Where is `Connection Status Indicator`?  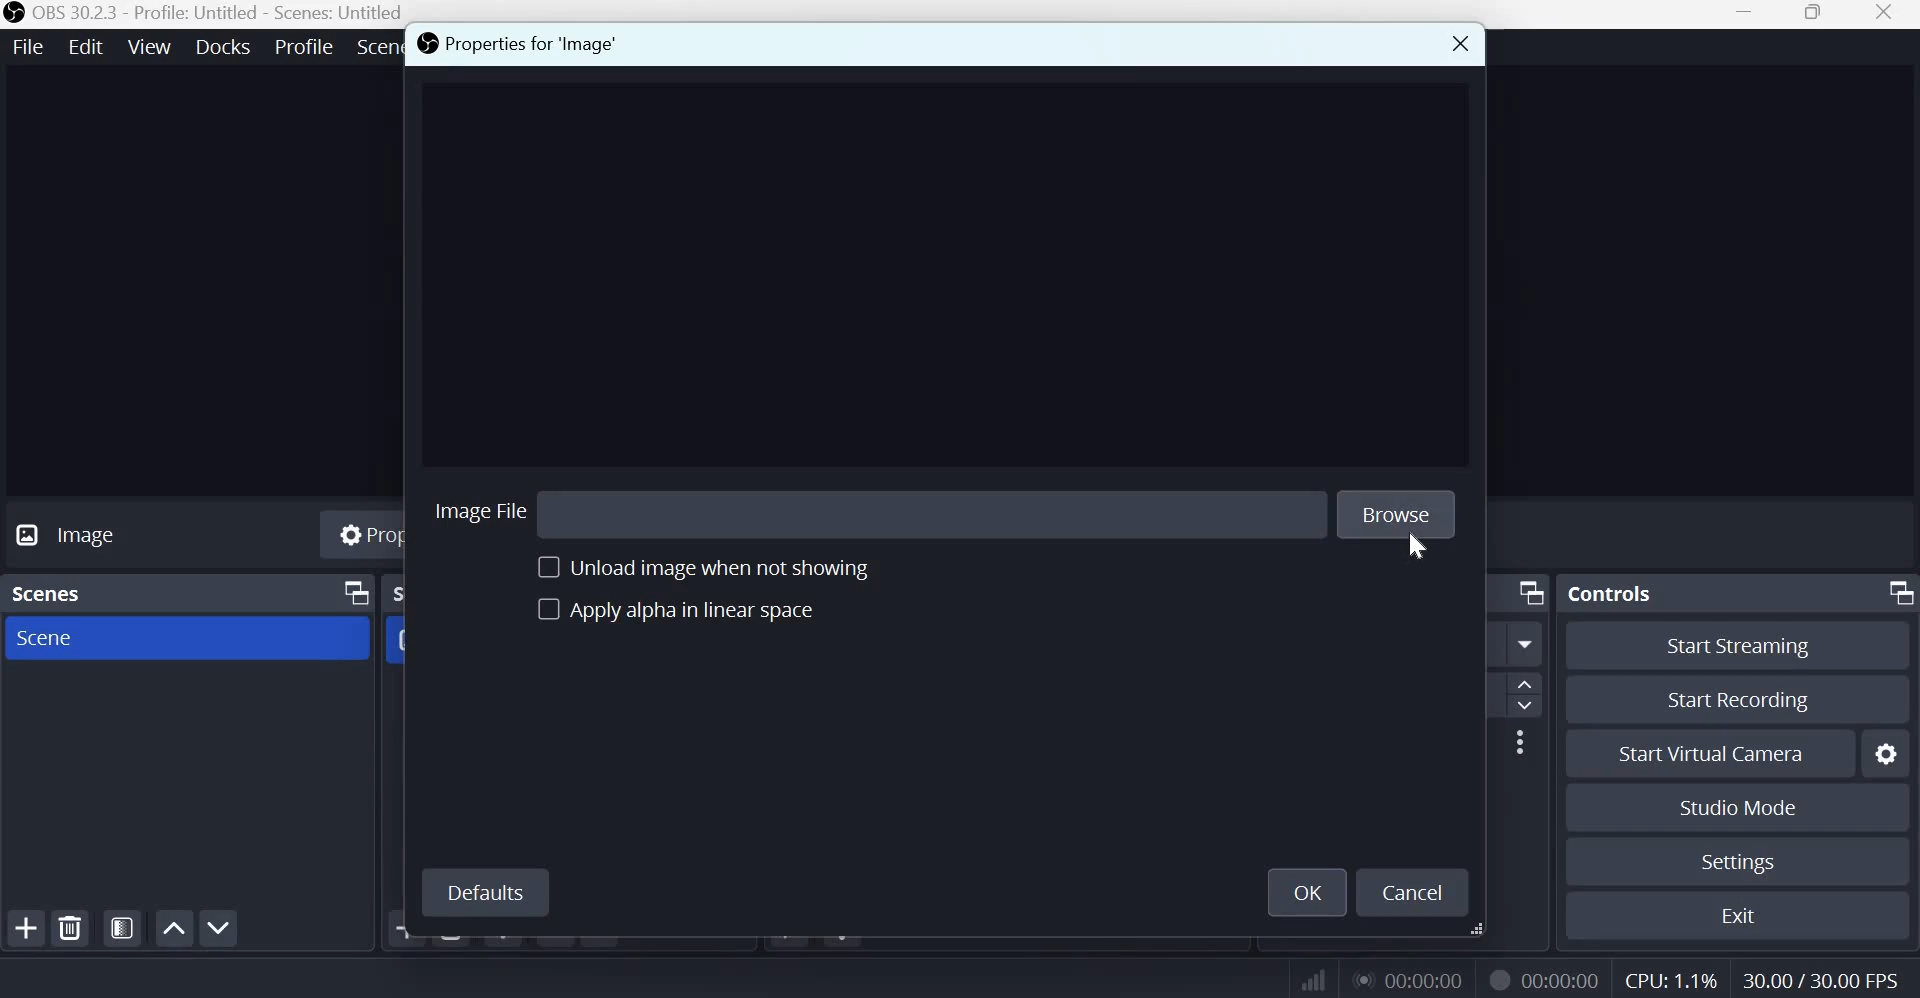 Connection Status Indicator is located at coordinates (1313, 979).